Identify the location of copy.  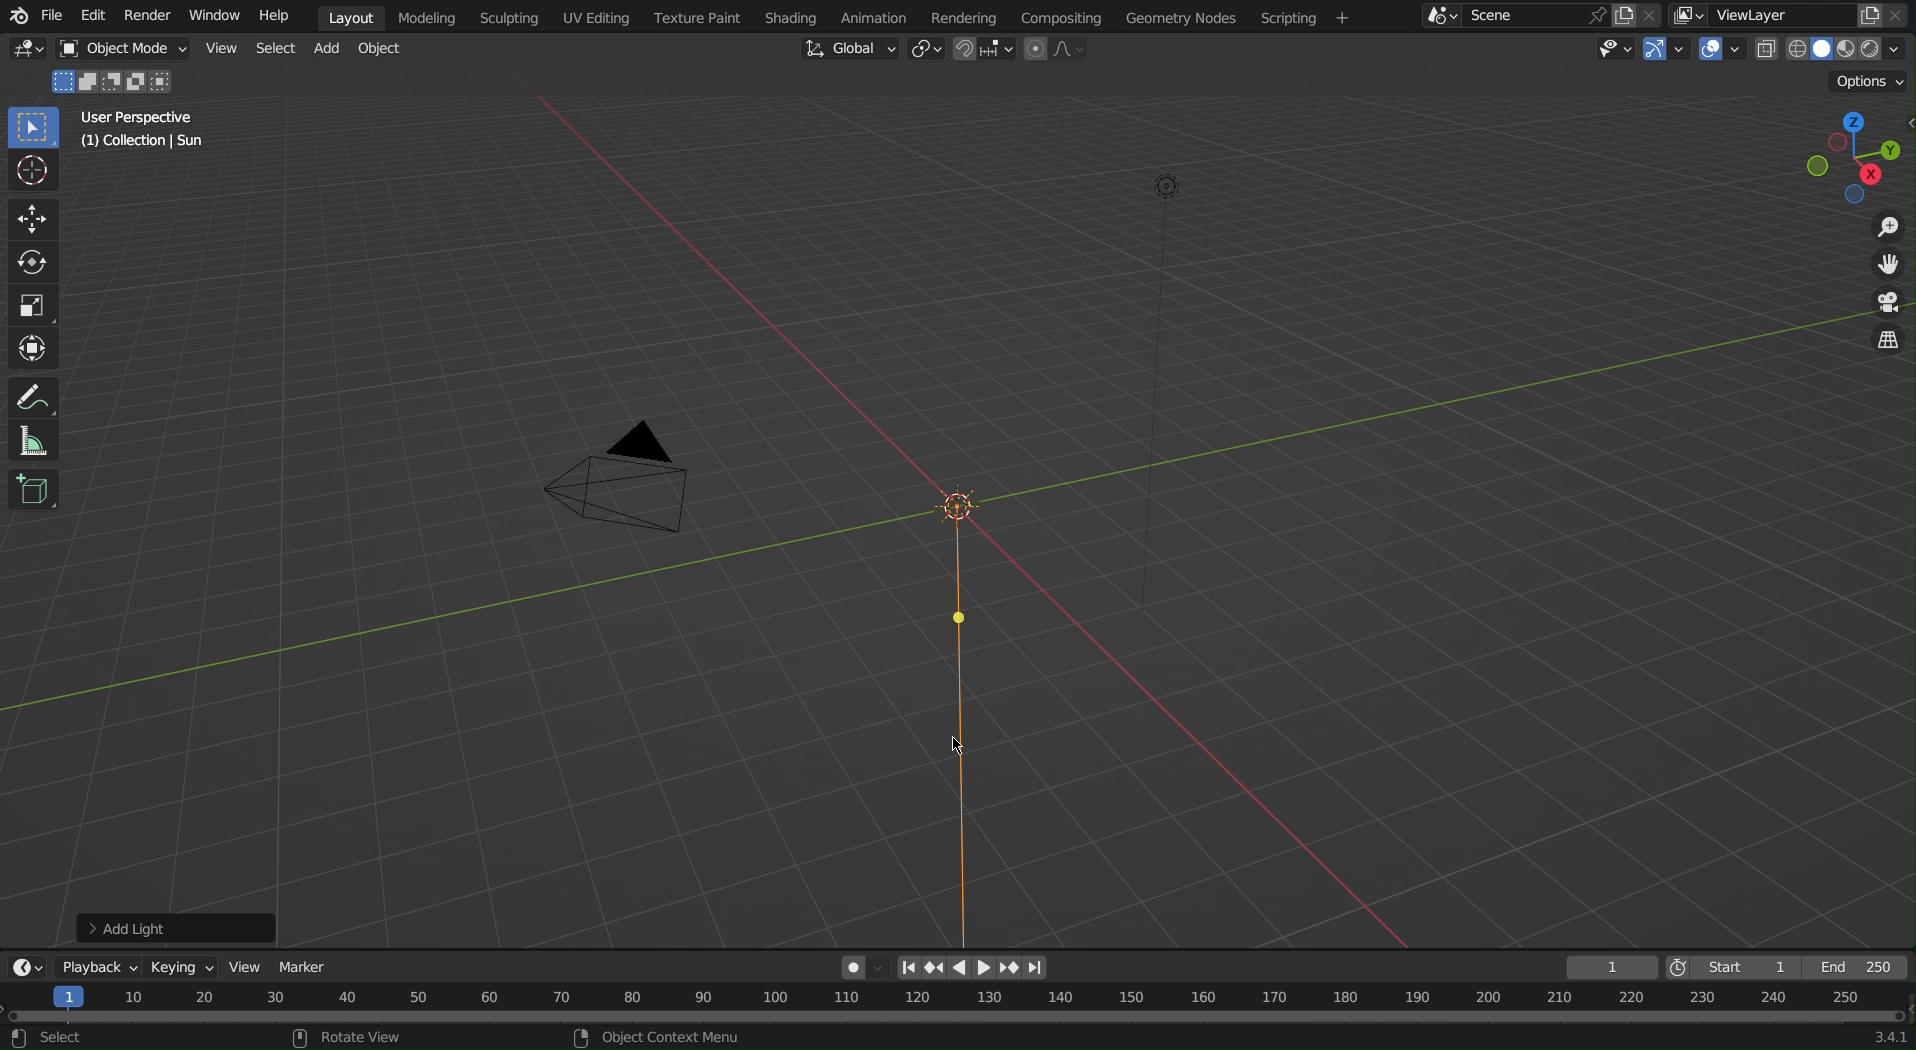
(1623, 15).